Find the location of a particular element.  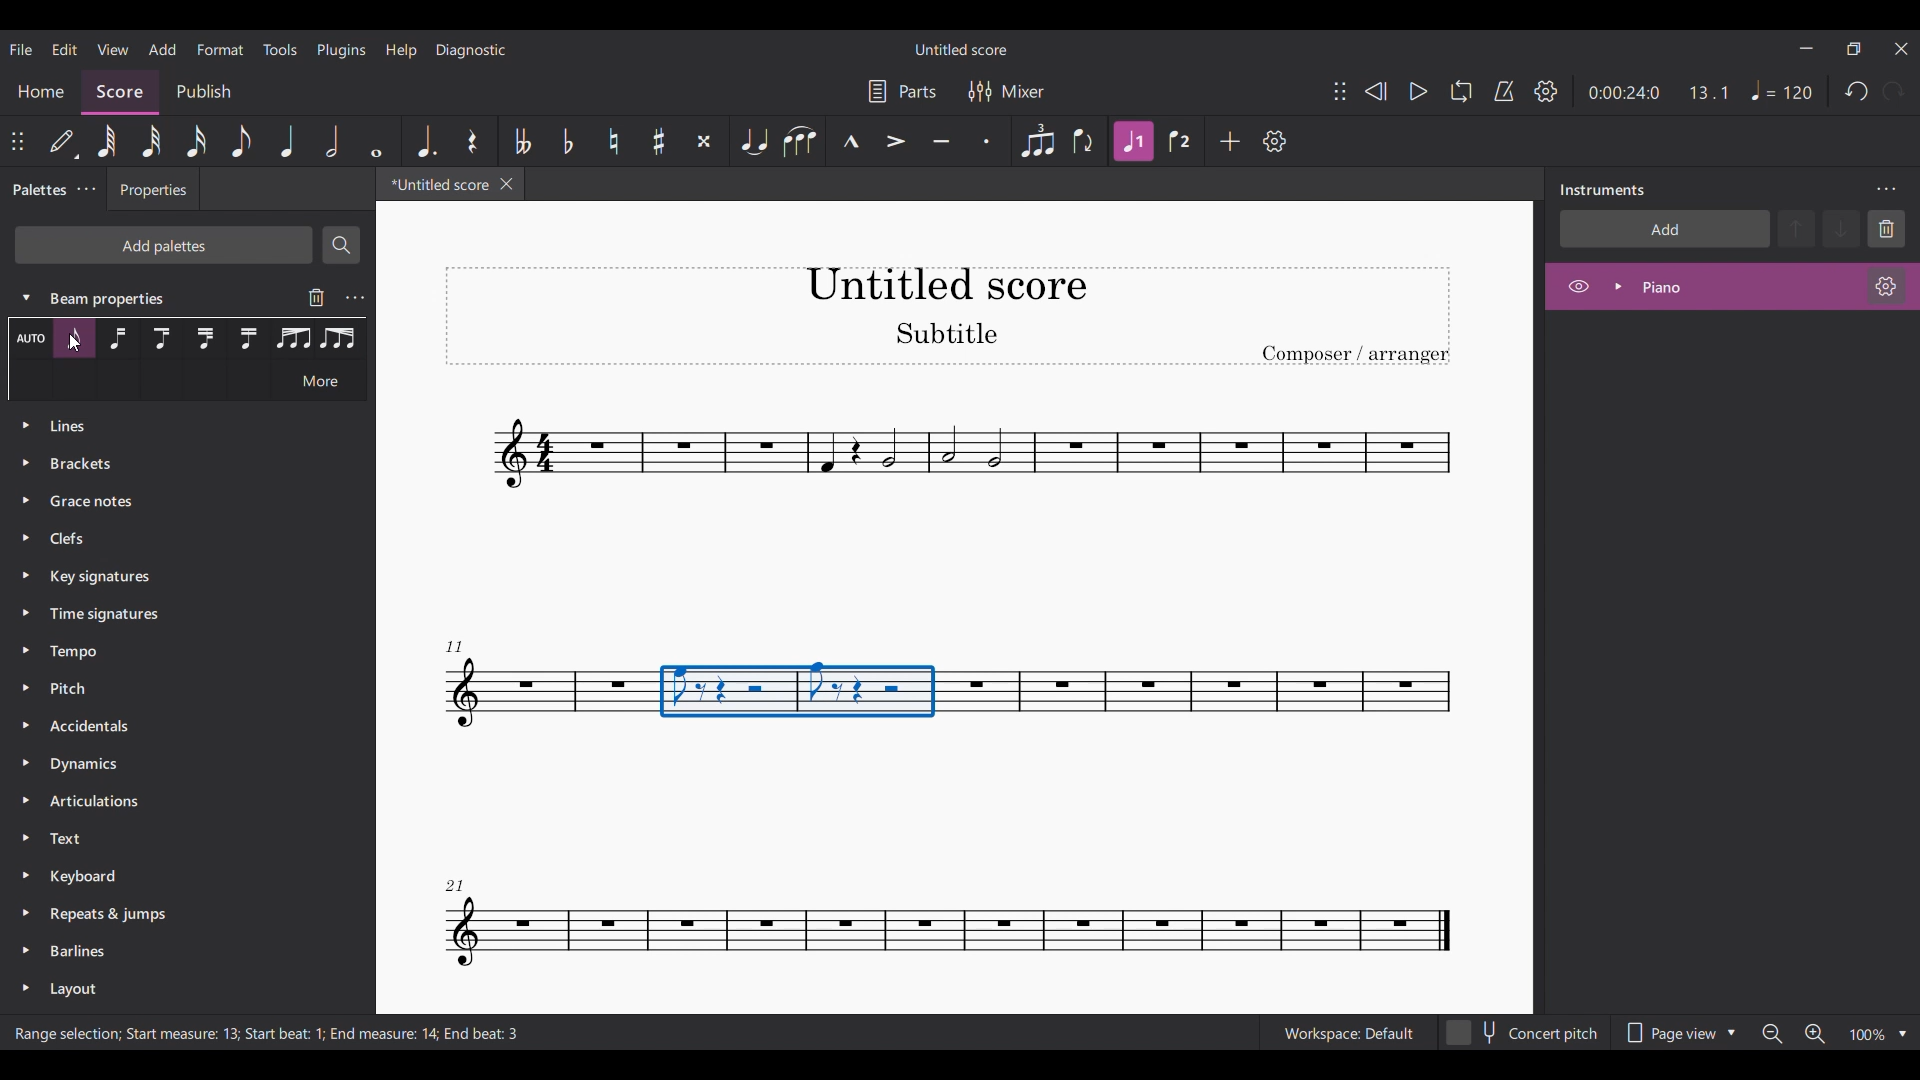

Add instrument is located at coordinates (1665, 228).